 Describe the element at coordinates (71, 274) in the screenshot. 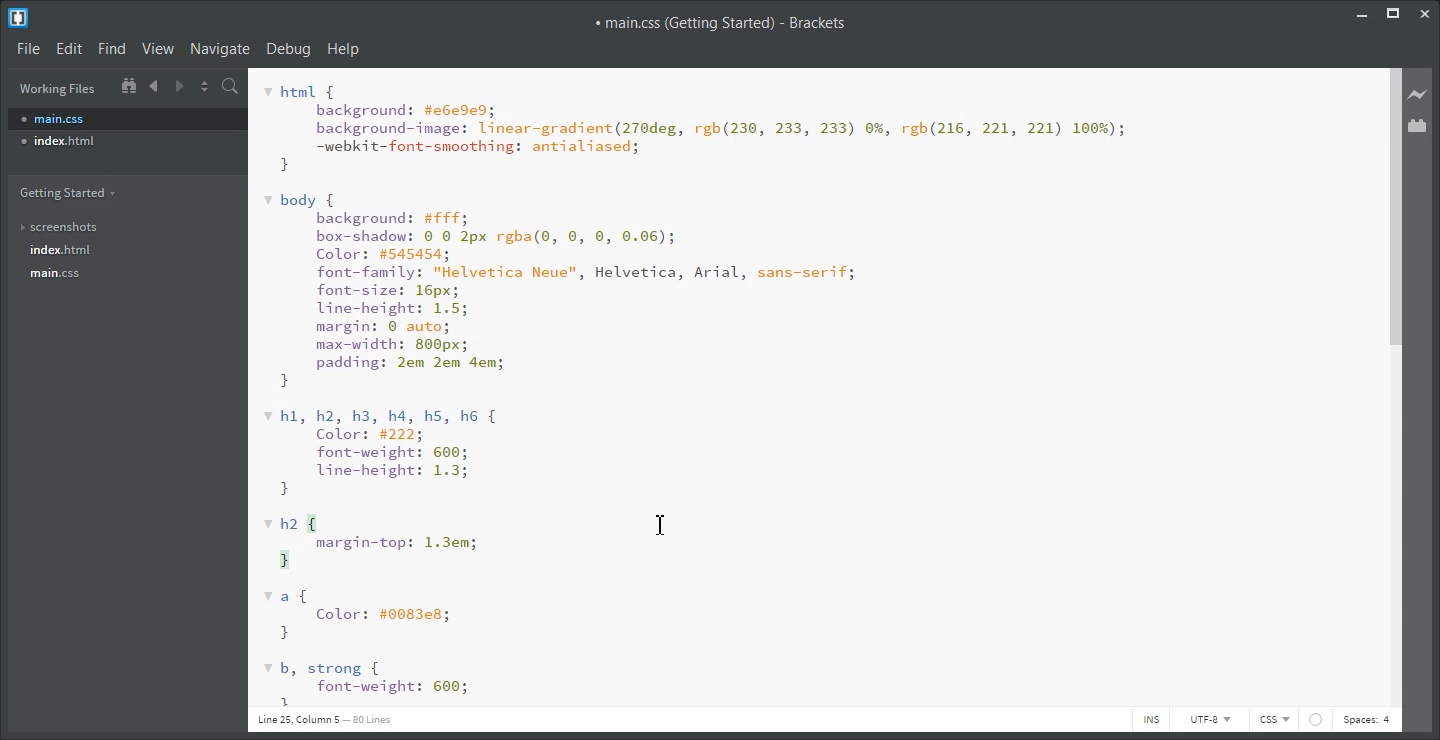

I see `main.css` at that location.